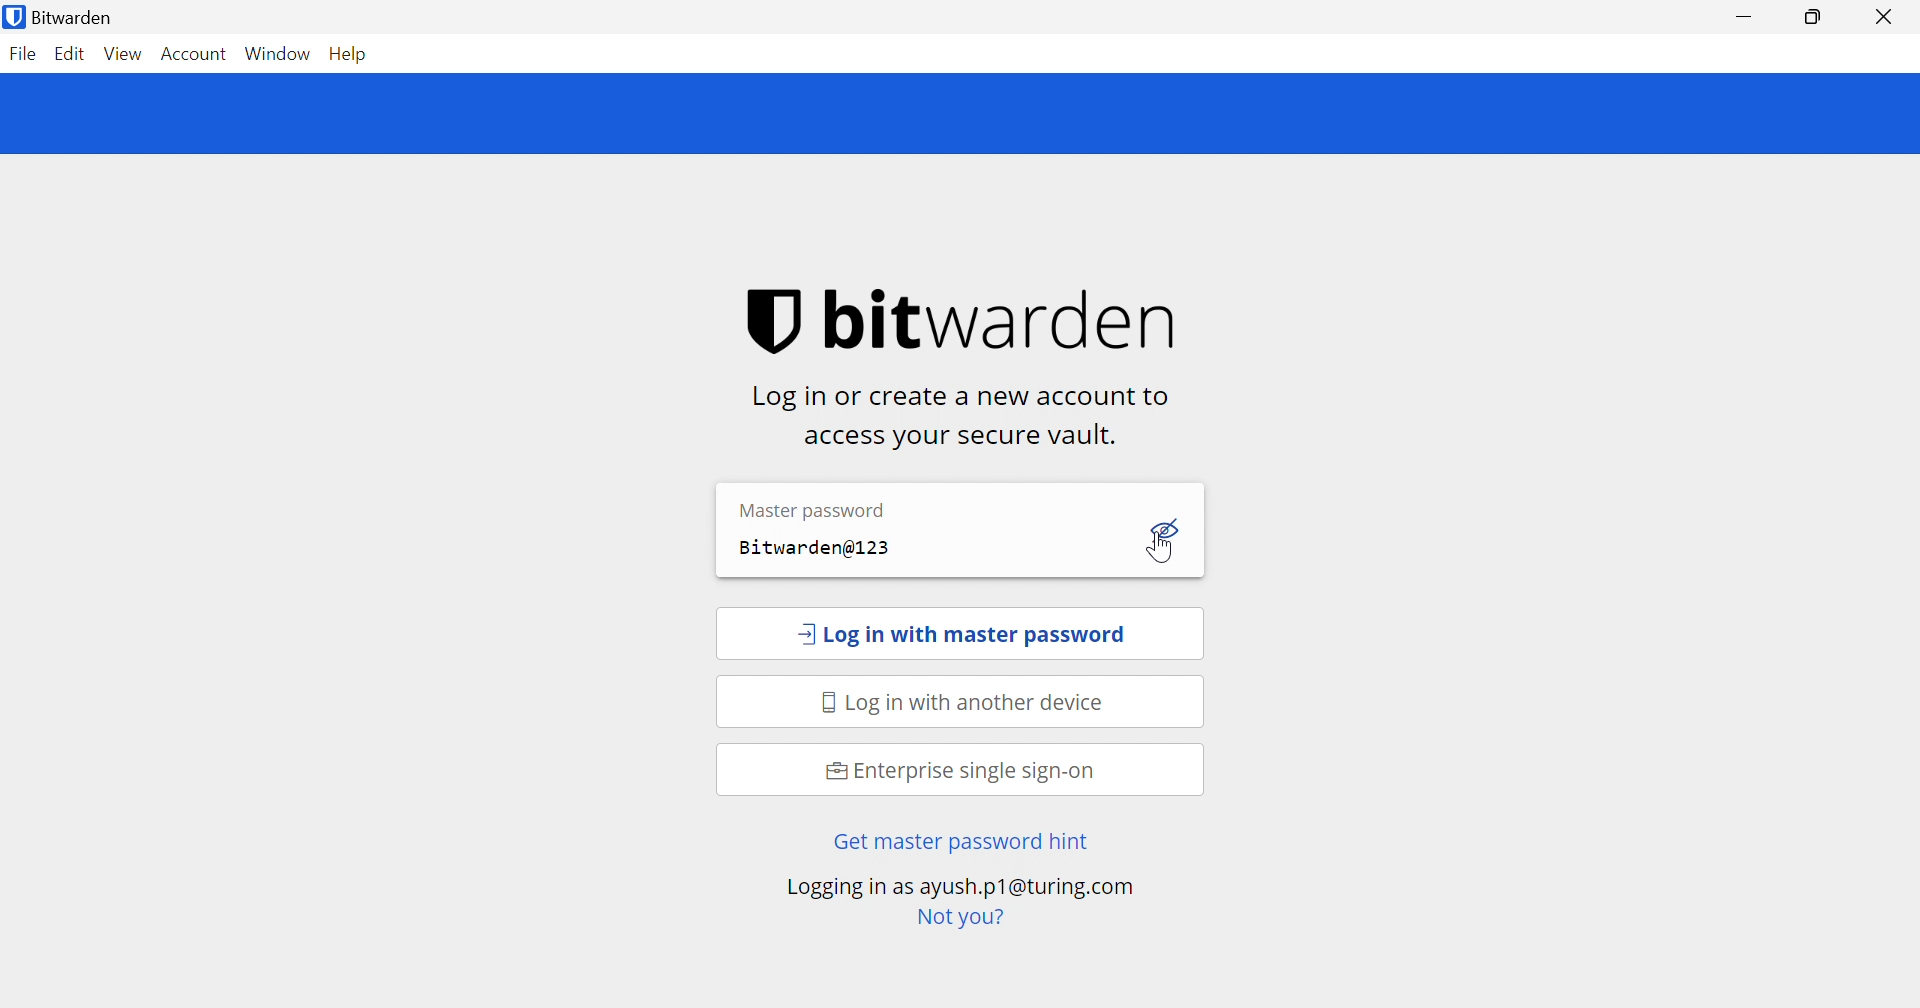  Describe the element at coordinates (811, 508) in the screenshot. I see `Master password` at that location.